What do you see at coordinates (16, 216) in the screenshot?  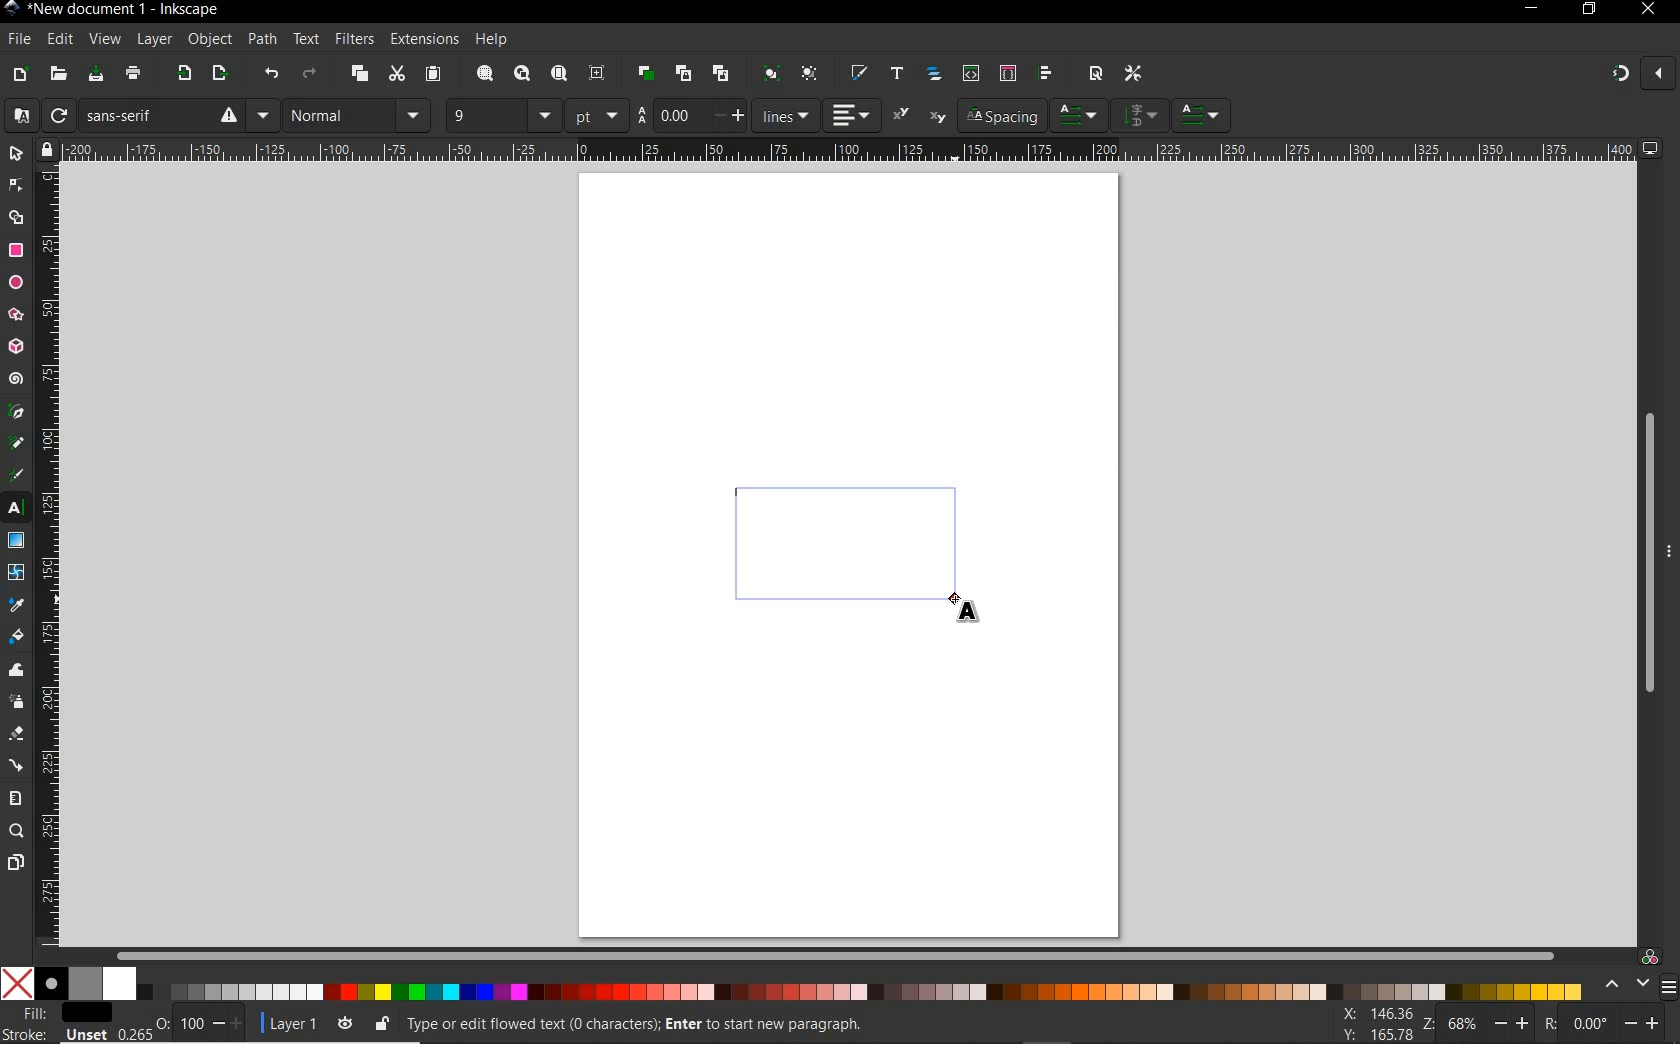 I see `shape builder tool` at bounding box center [16, 216].